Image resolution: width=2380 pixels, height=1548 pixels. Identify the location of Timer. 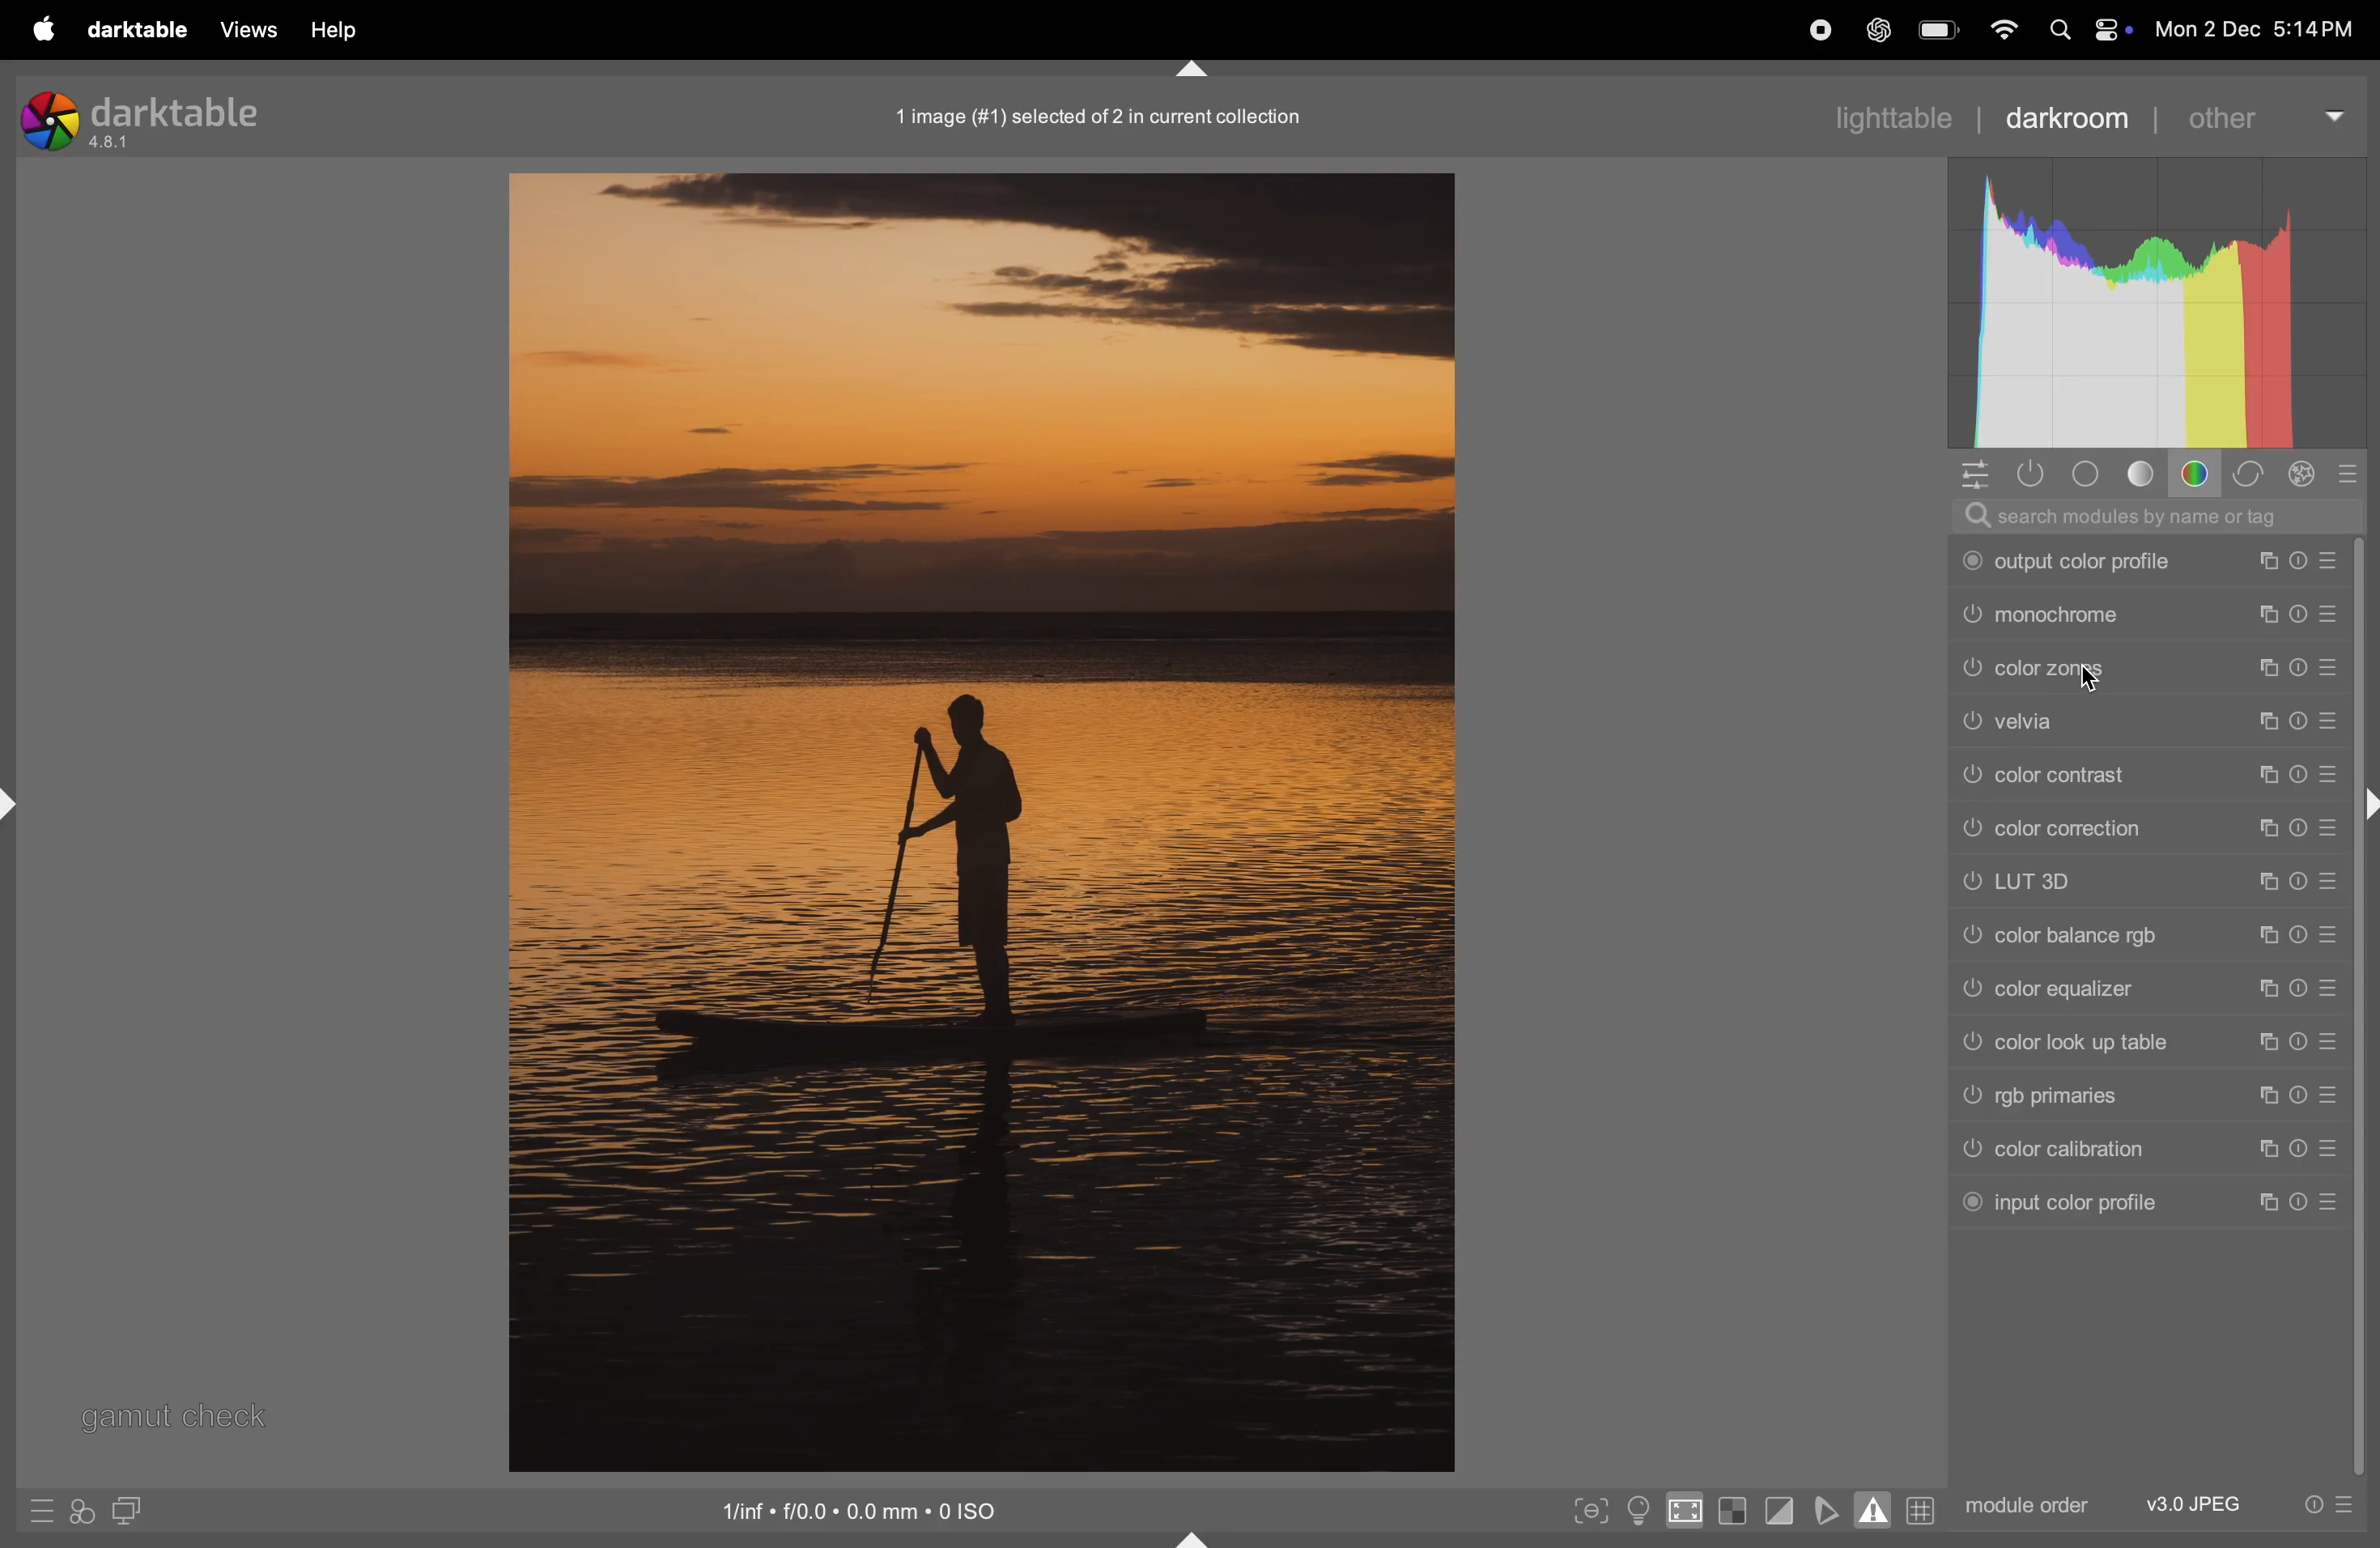
(2299, 934).